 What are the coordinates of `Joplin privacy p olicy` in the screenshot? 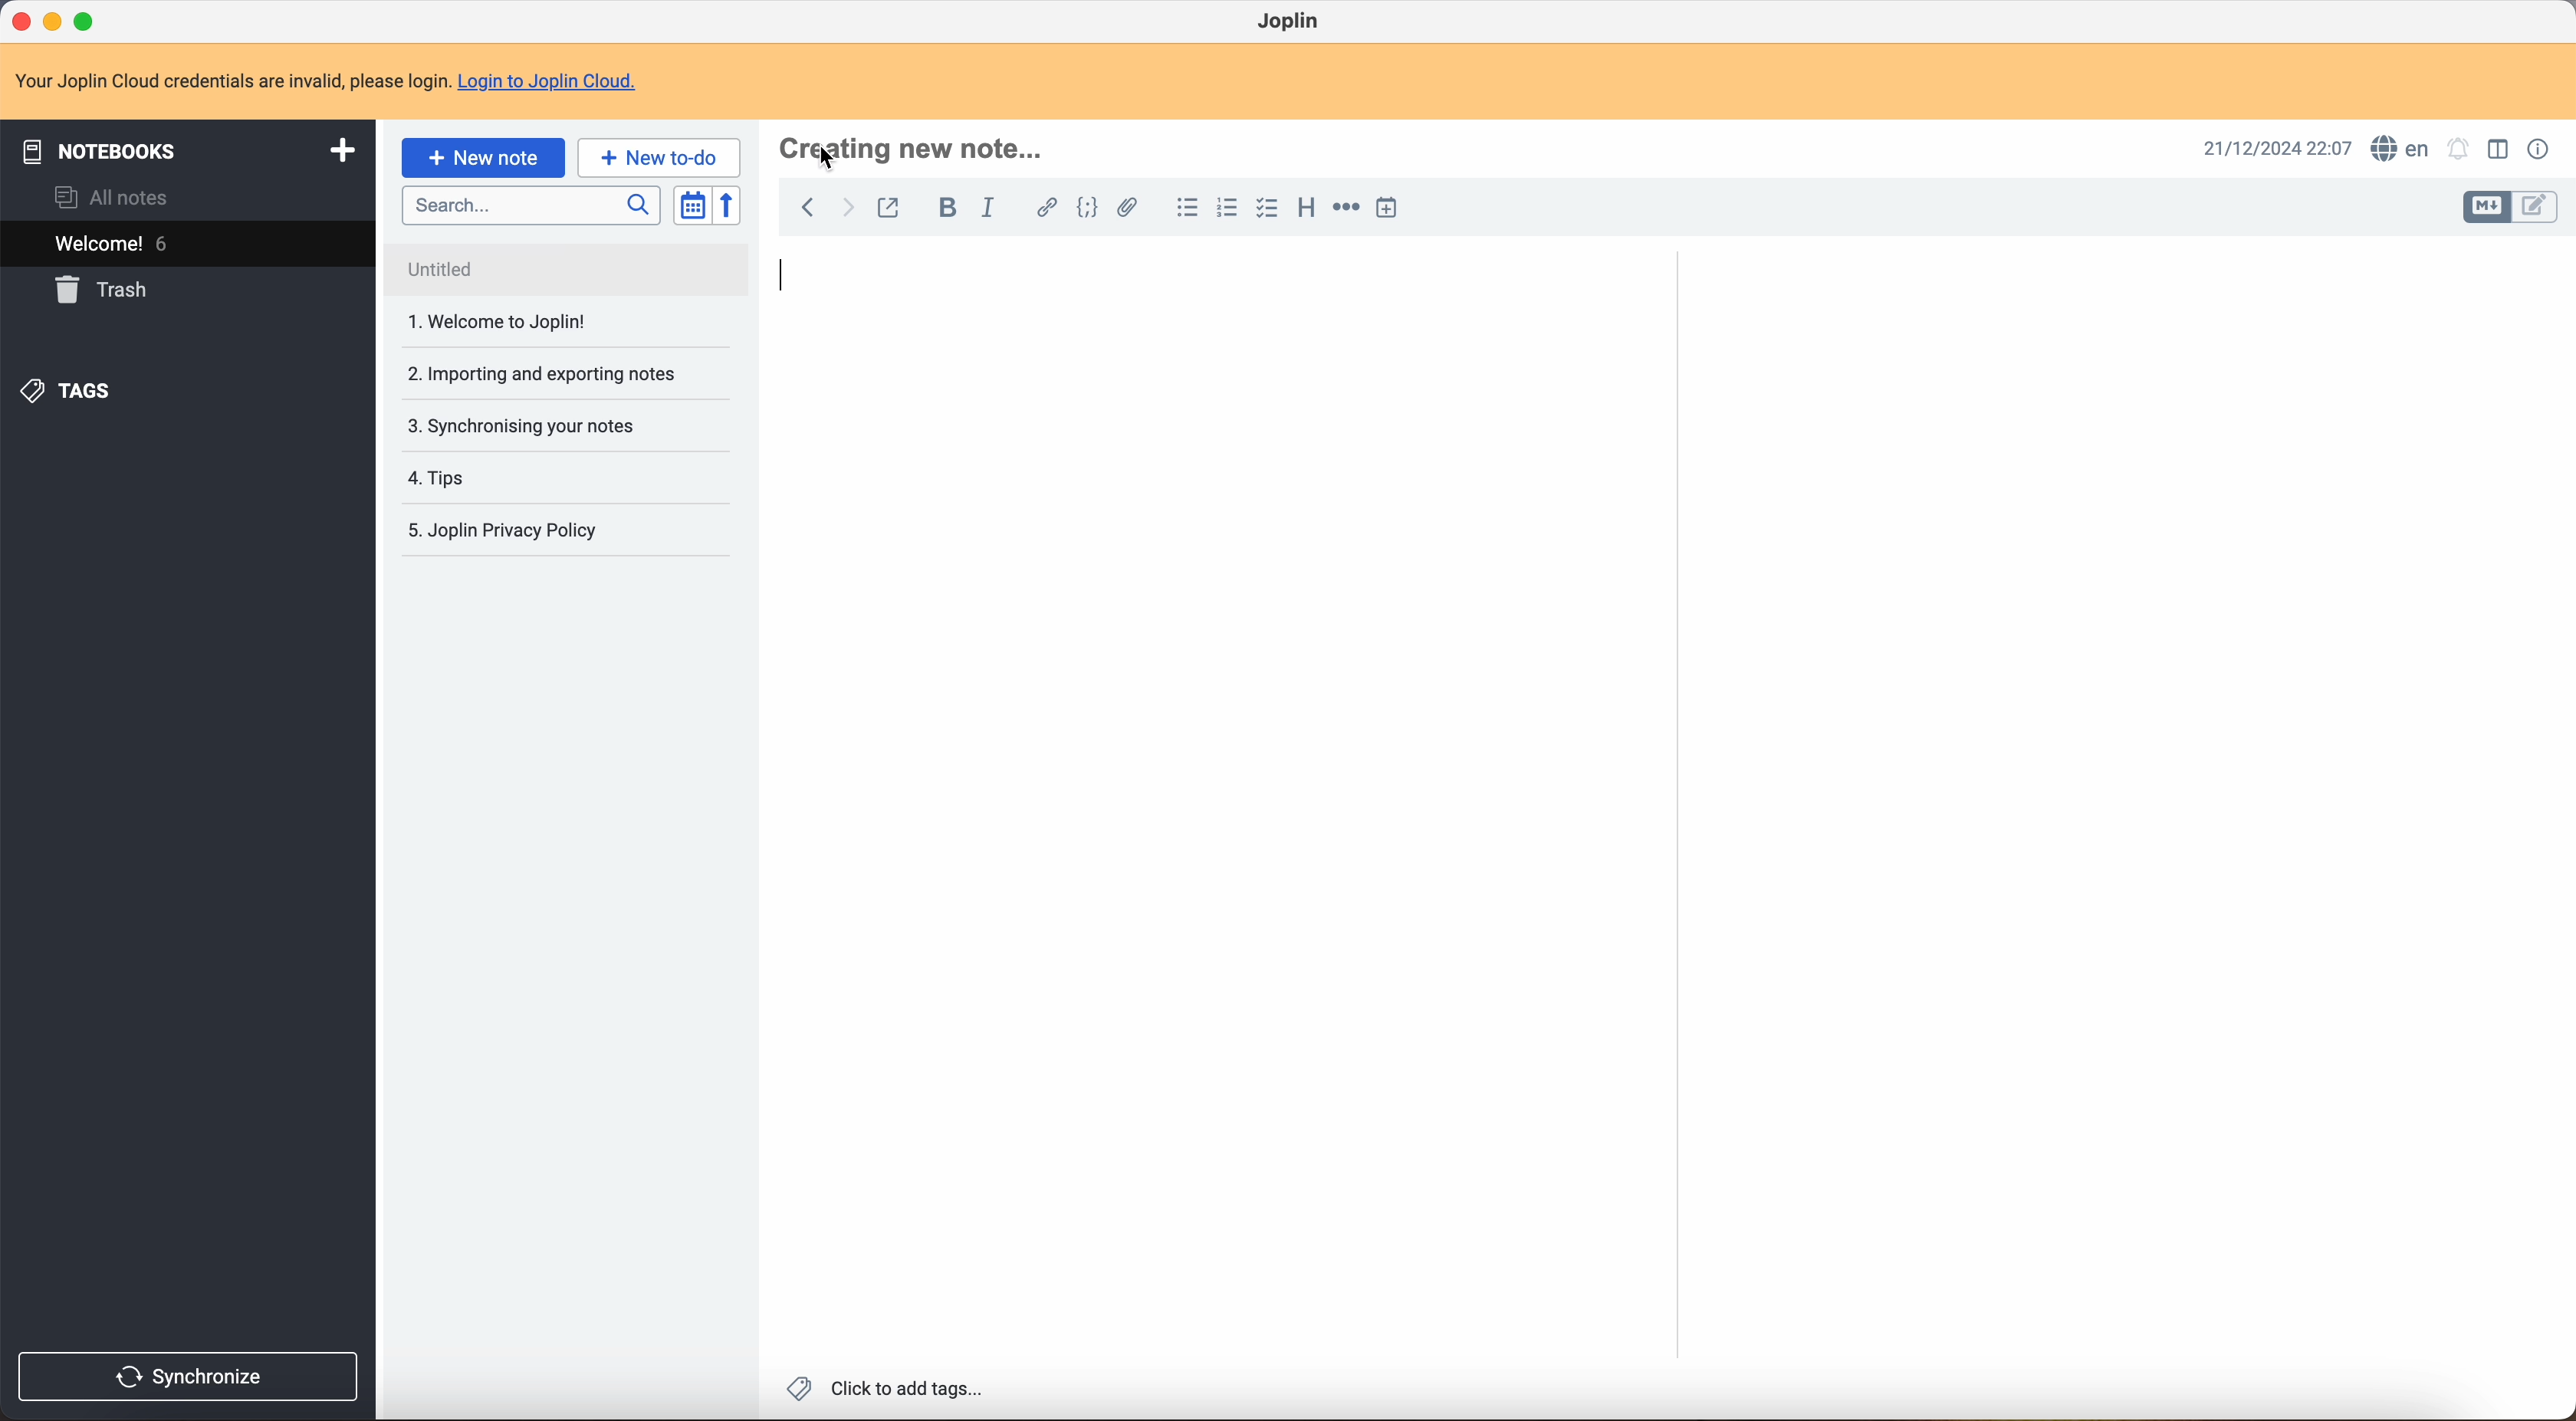 It's located at (501, 531).